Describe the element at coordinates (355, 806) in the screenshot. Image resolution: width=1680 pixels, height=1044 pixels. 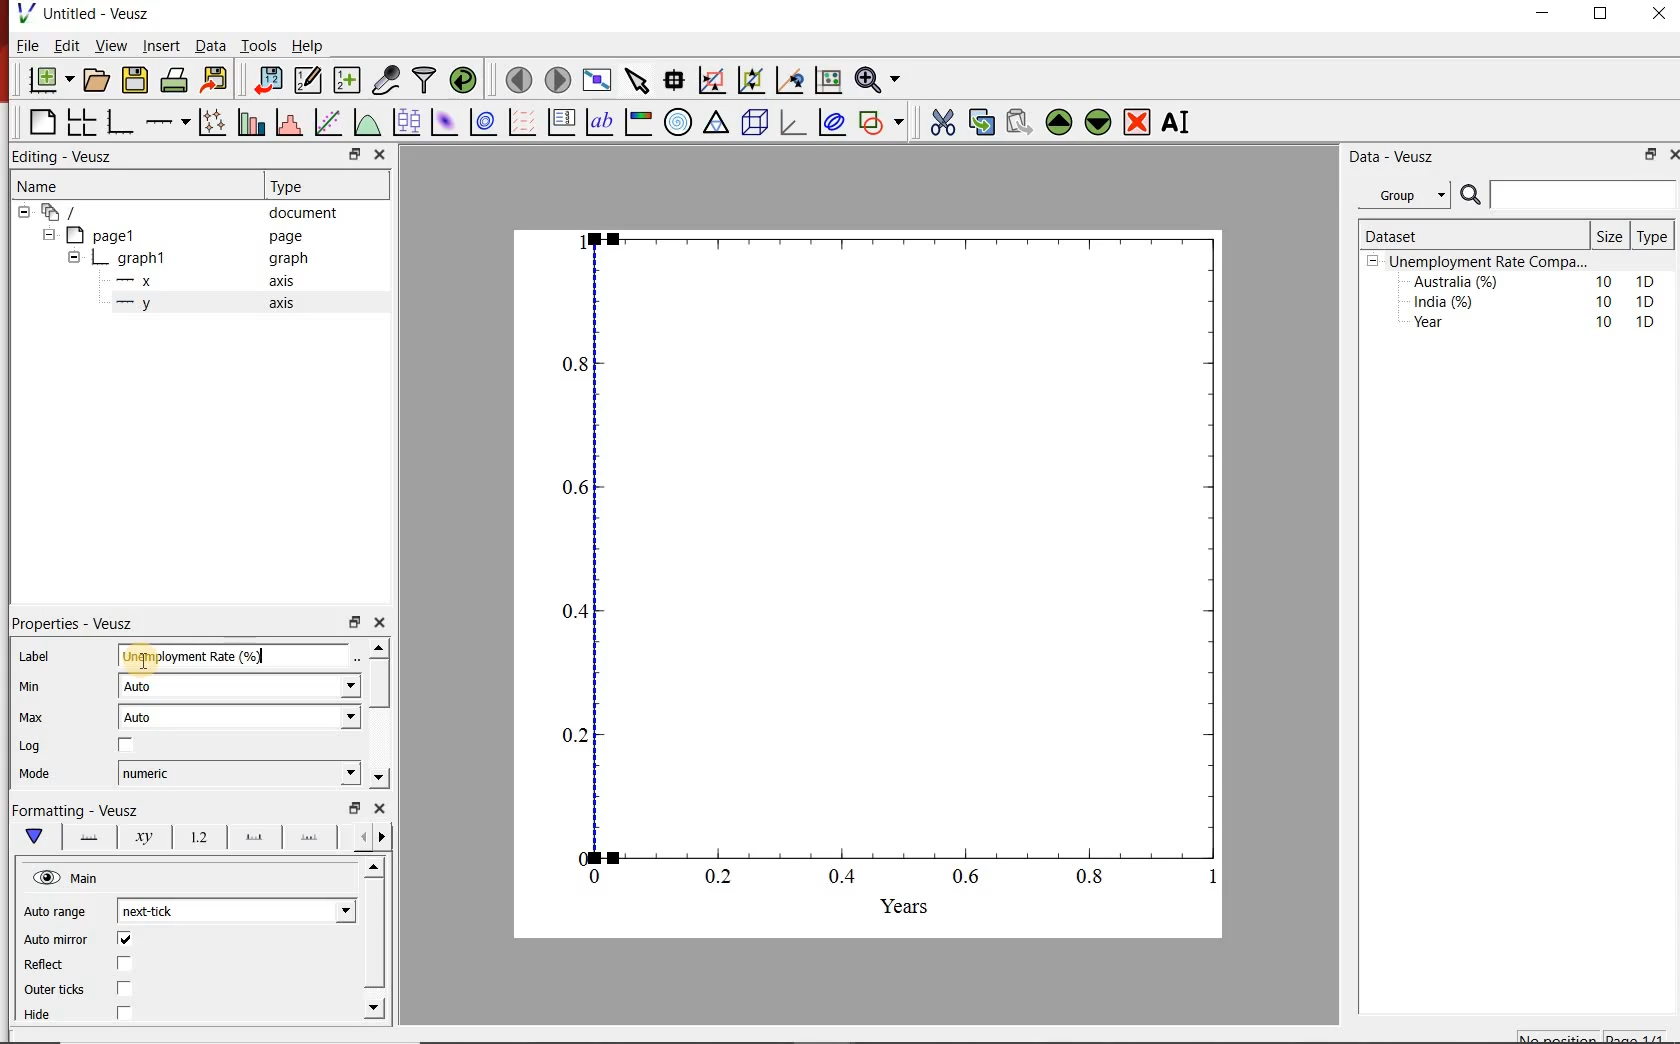
I see `minimise` at that location.